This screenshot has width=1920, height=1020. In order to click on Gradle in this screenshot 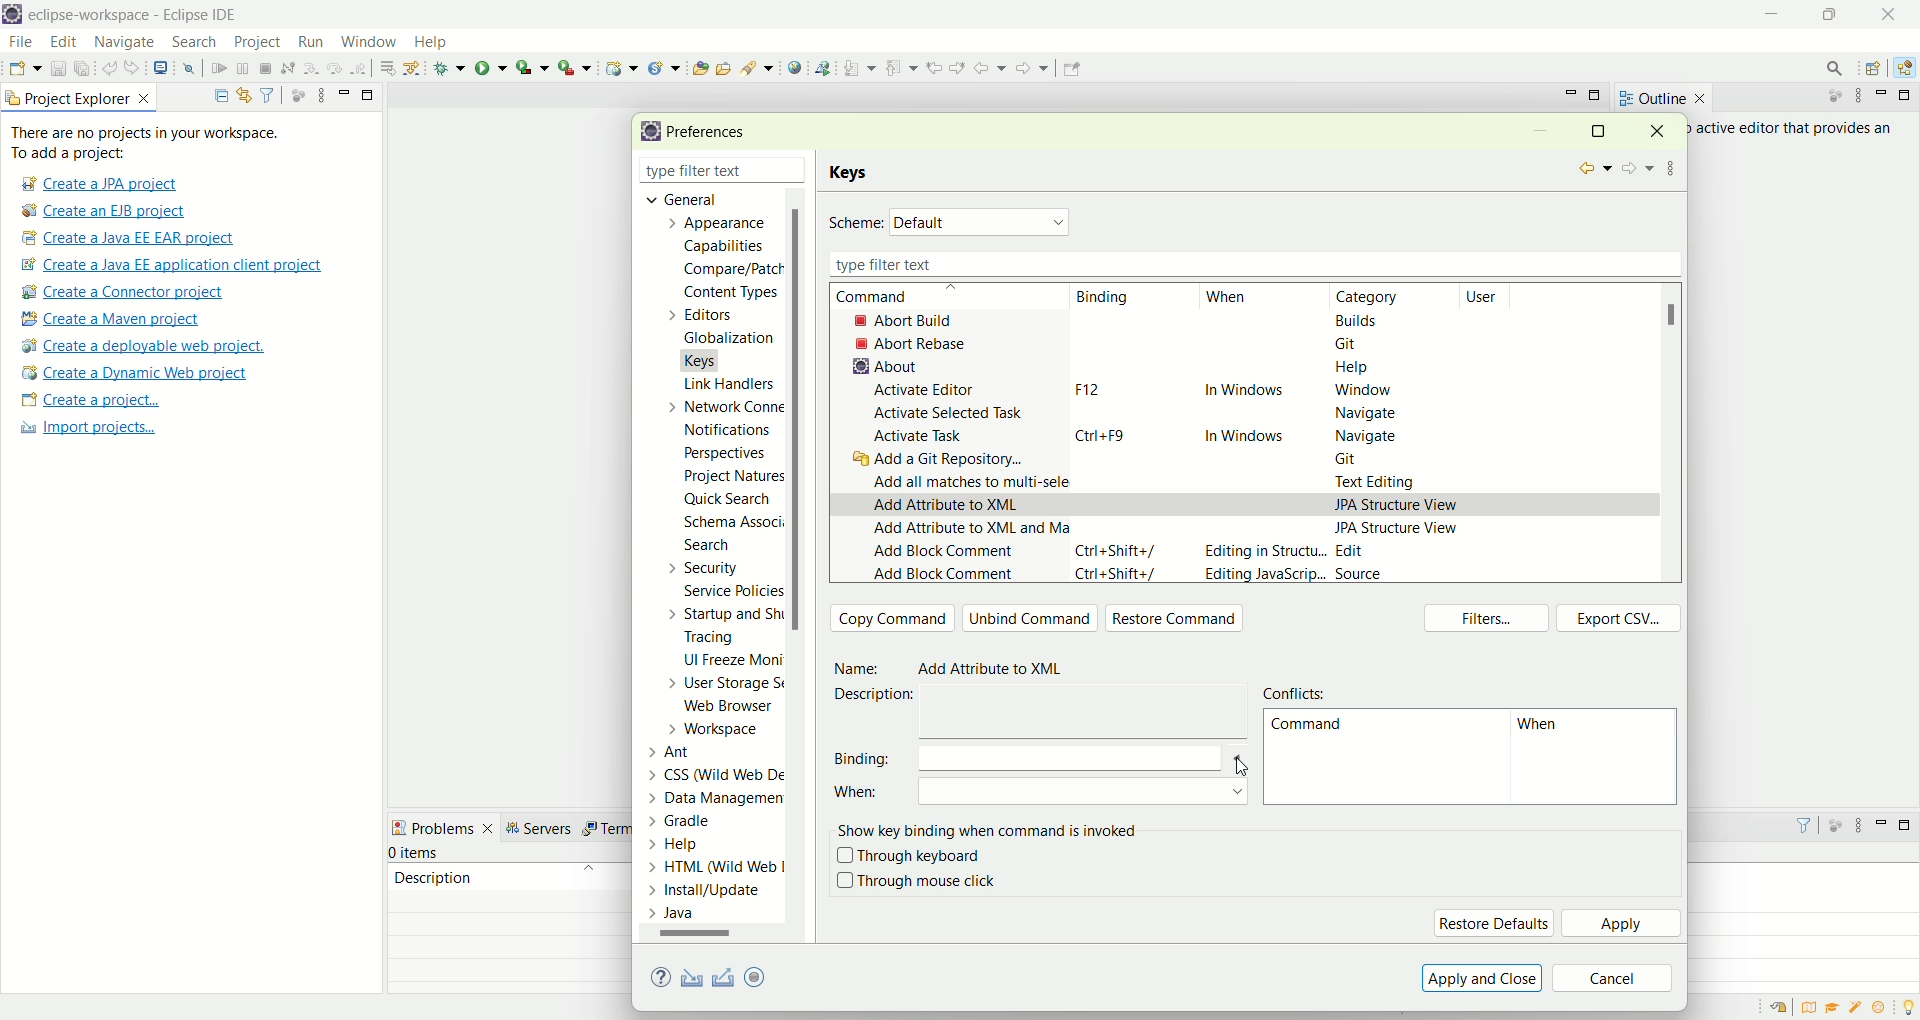, I will do `click(699, 819)`.